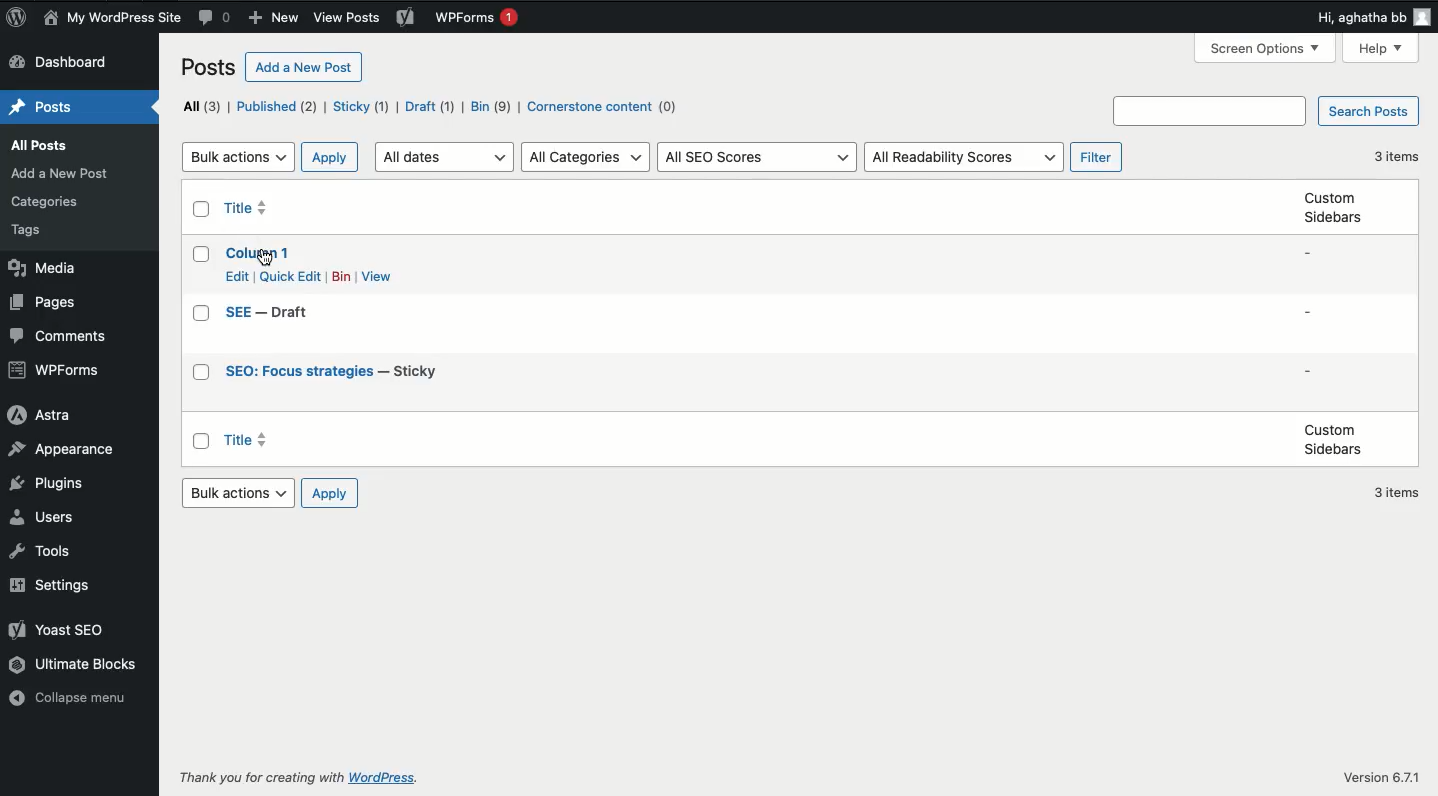 The image size is (1438, 796). What do you see at coordinates (55, 627) in the screenshot?
I see `Yoast SEO` at bounding box center [55, 627].